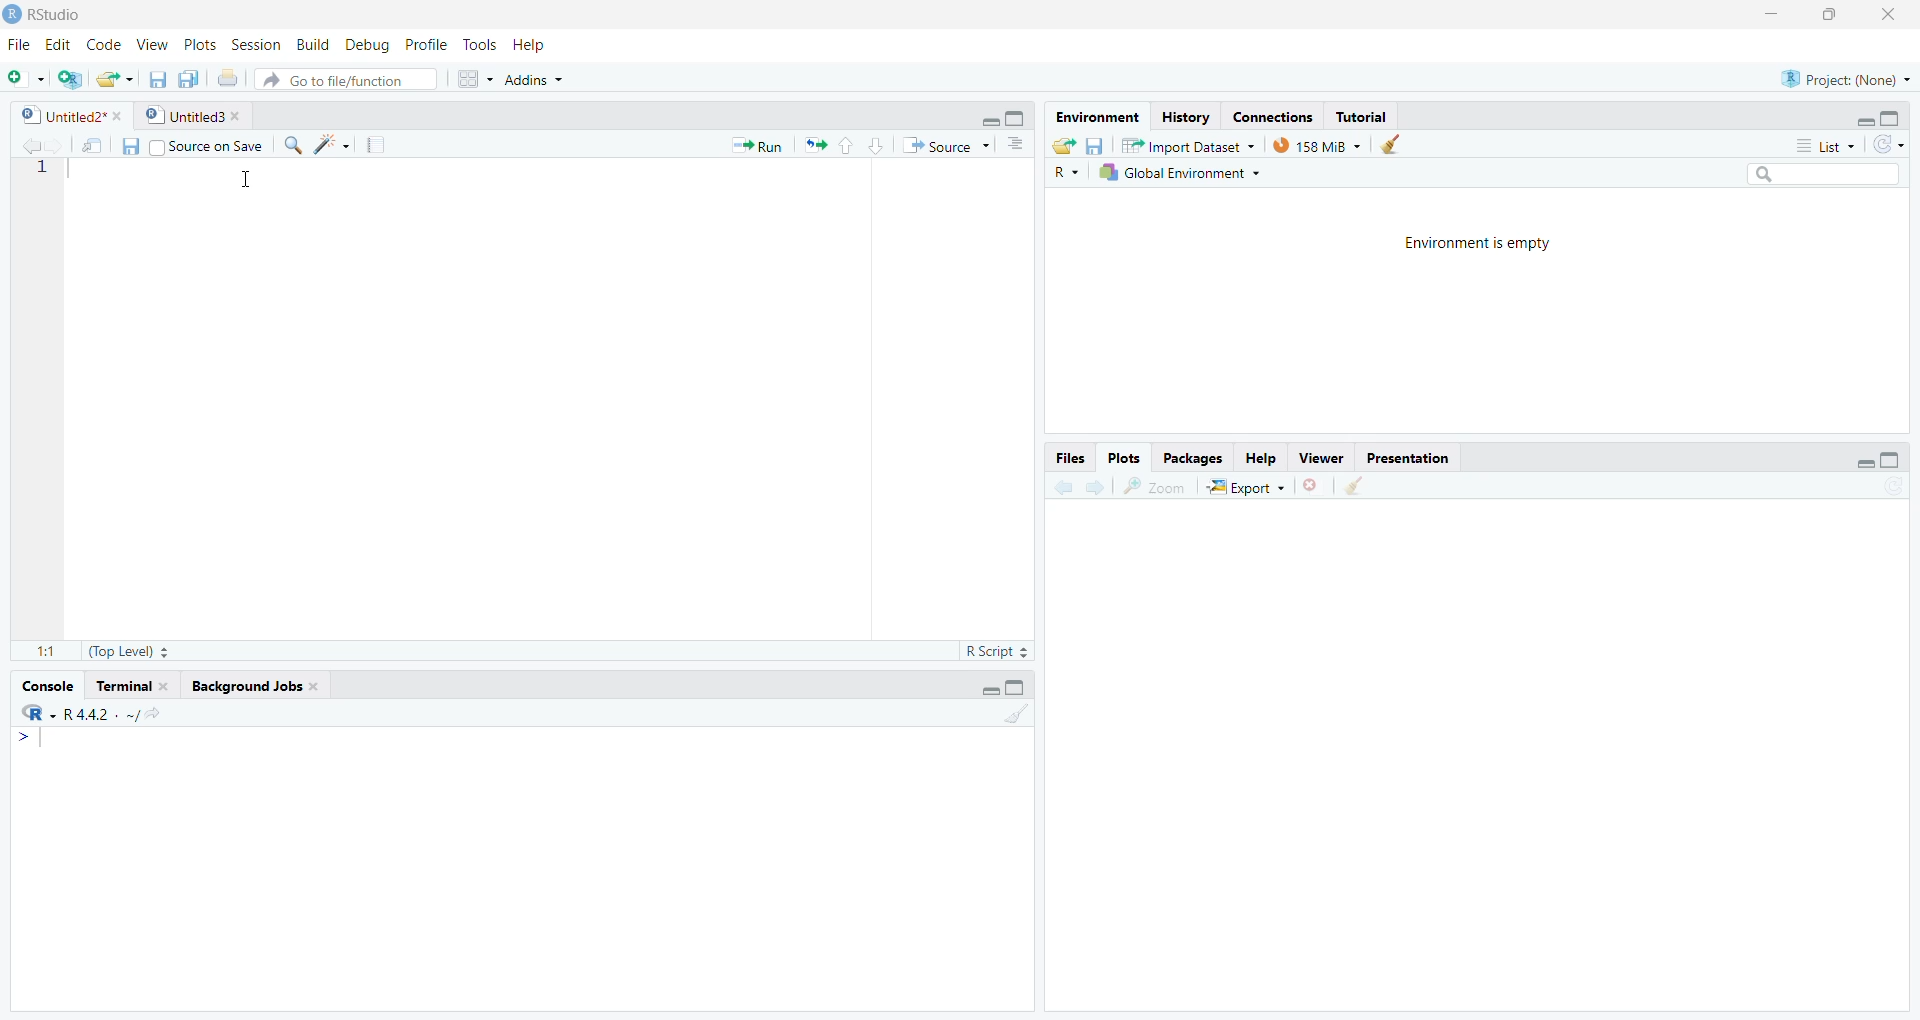 The image size is (1920, 1020). I want to click on minimize, so click(1768, 15).